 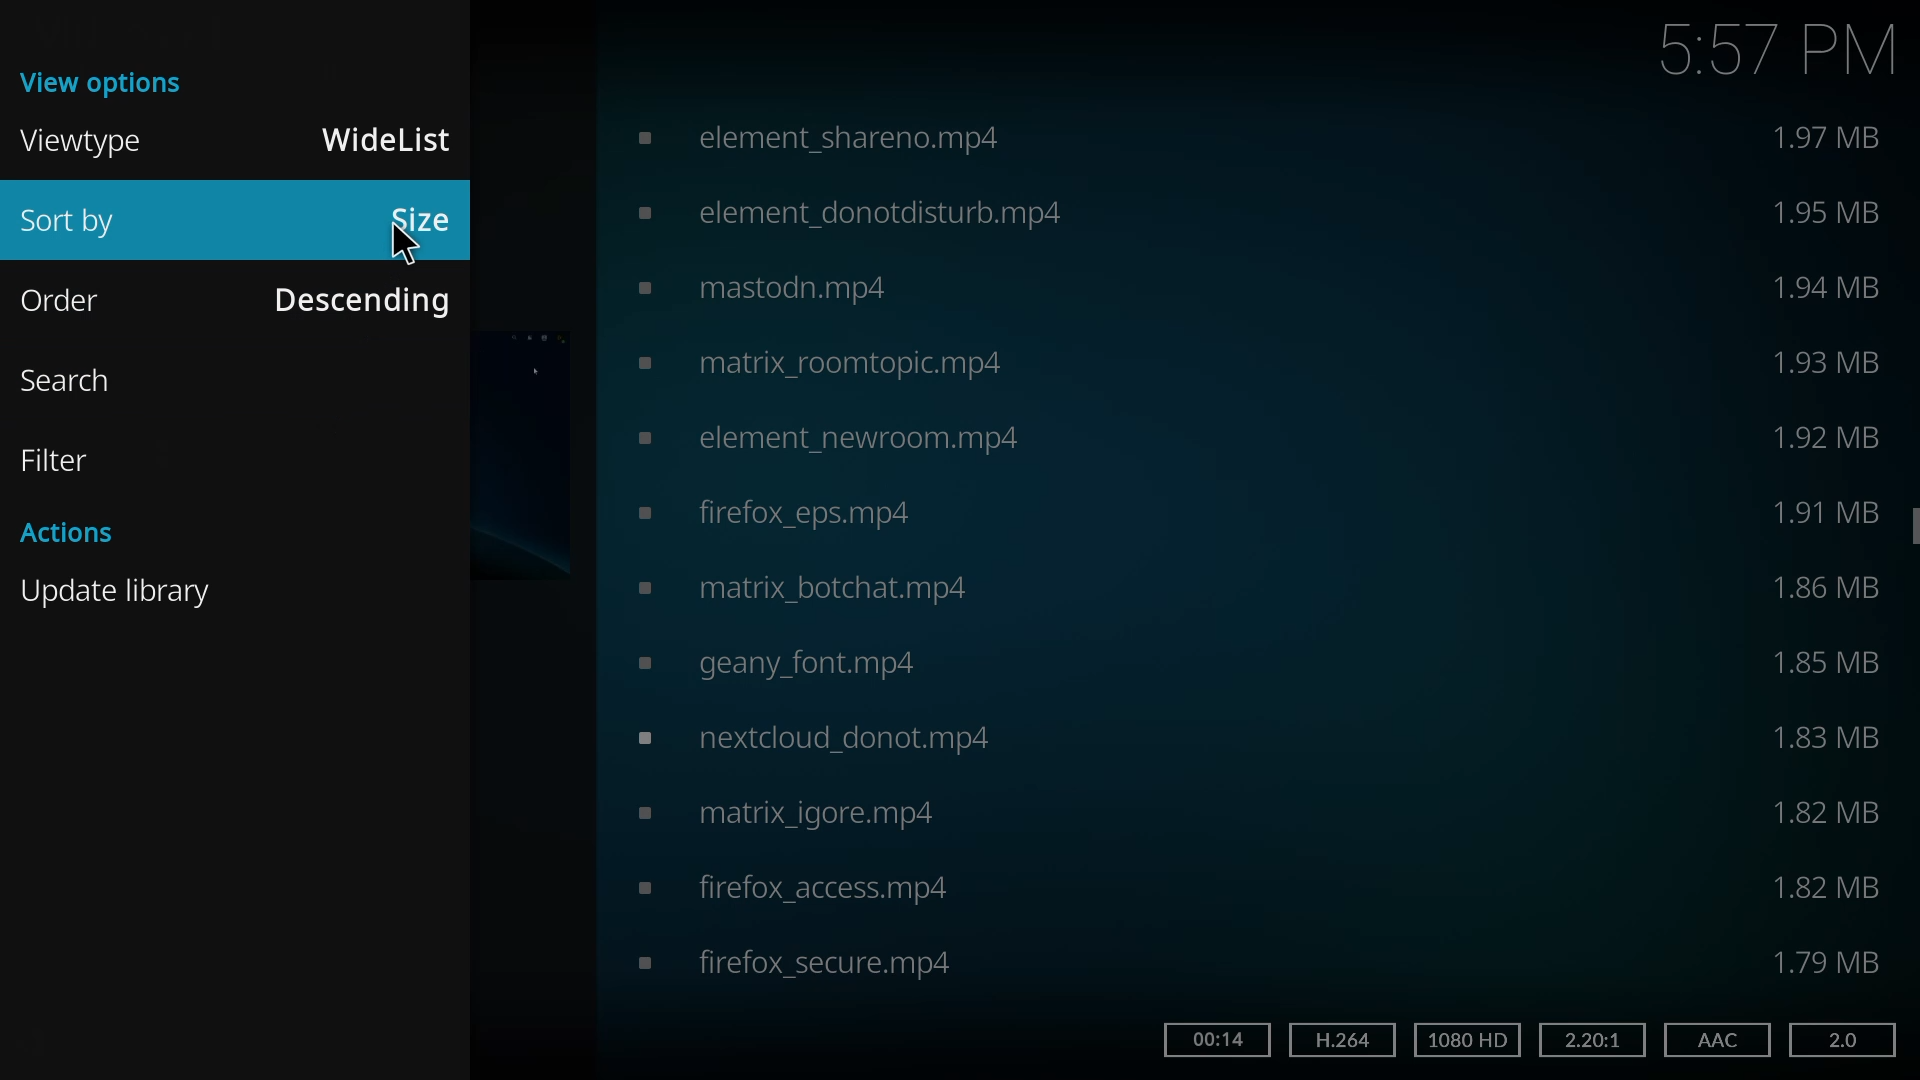 I want to click on size, so click(x=424, y=220).